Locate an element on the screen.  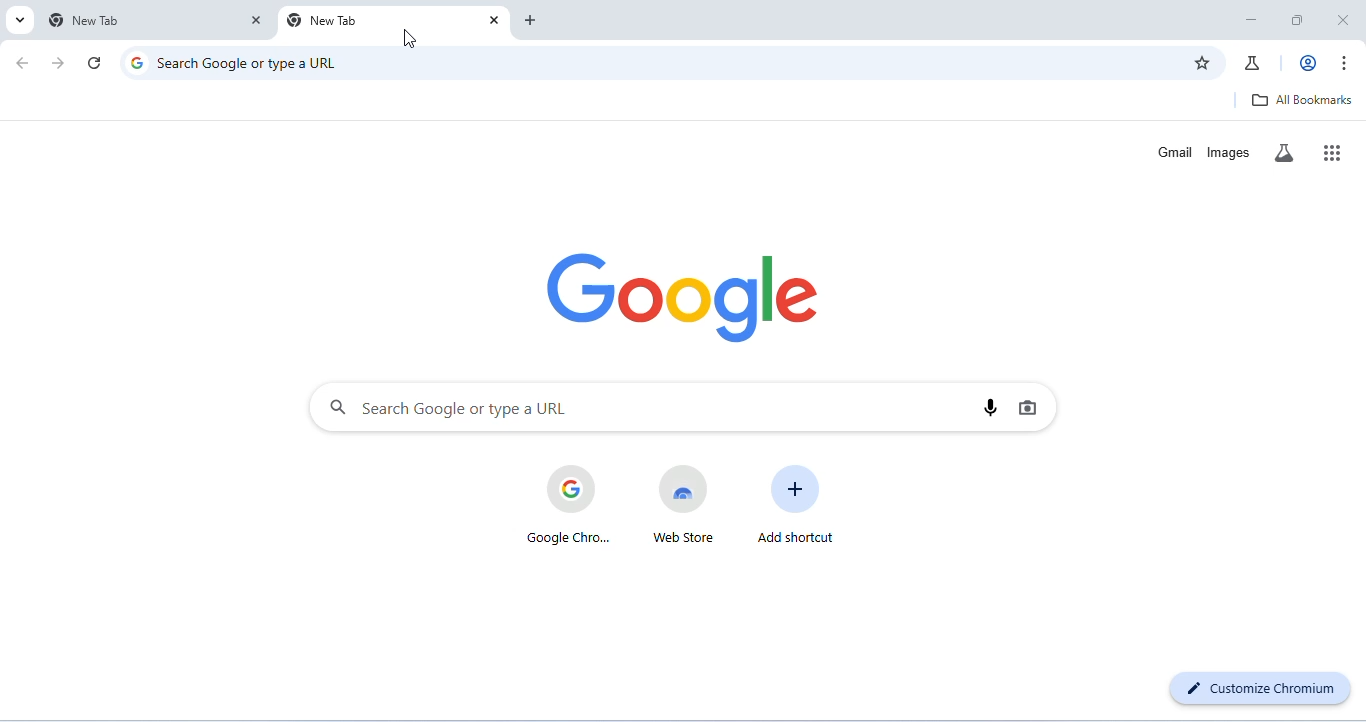
web store is located at coordinates (684, 503).